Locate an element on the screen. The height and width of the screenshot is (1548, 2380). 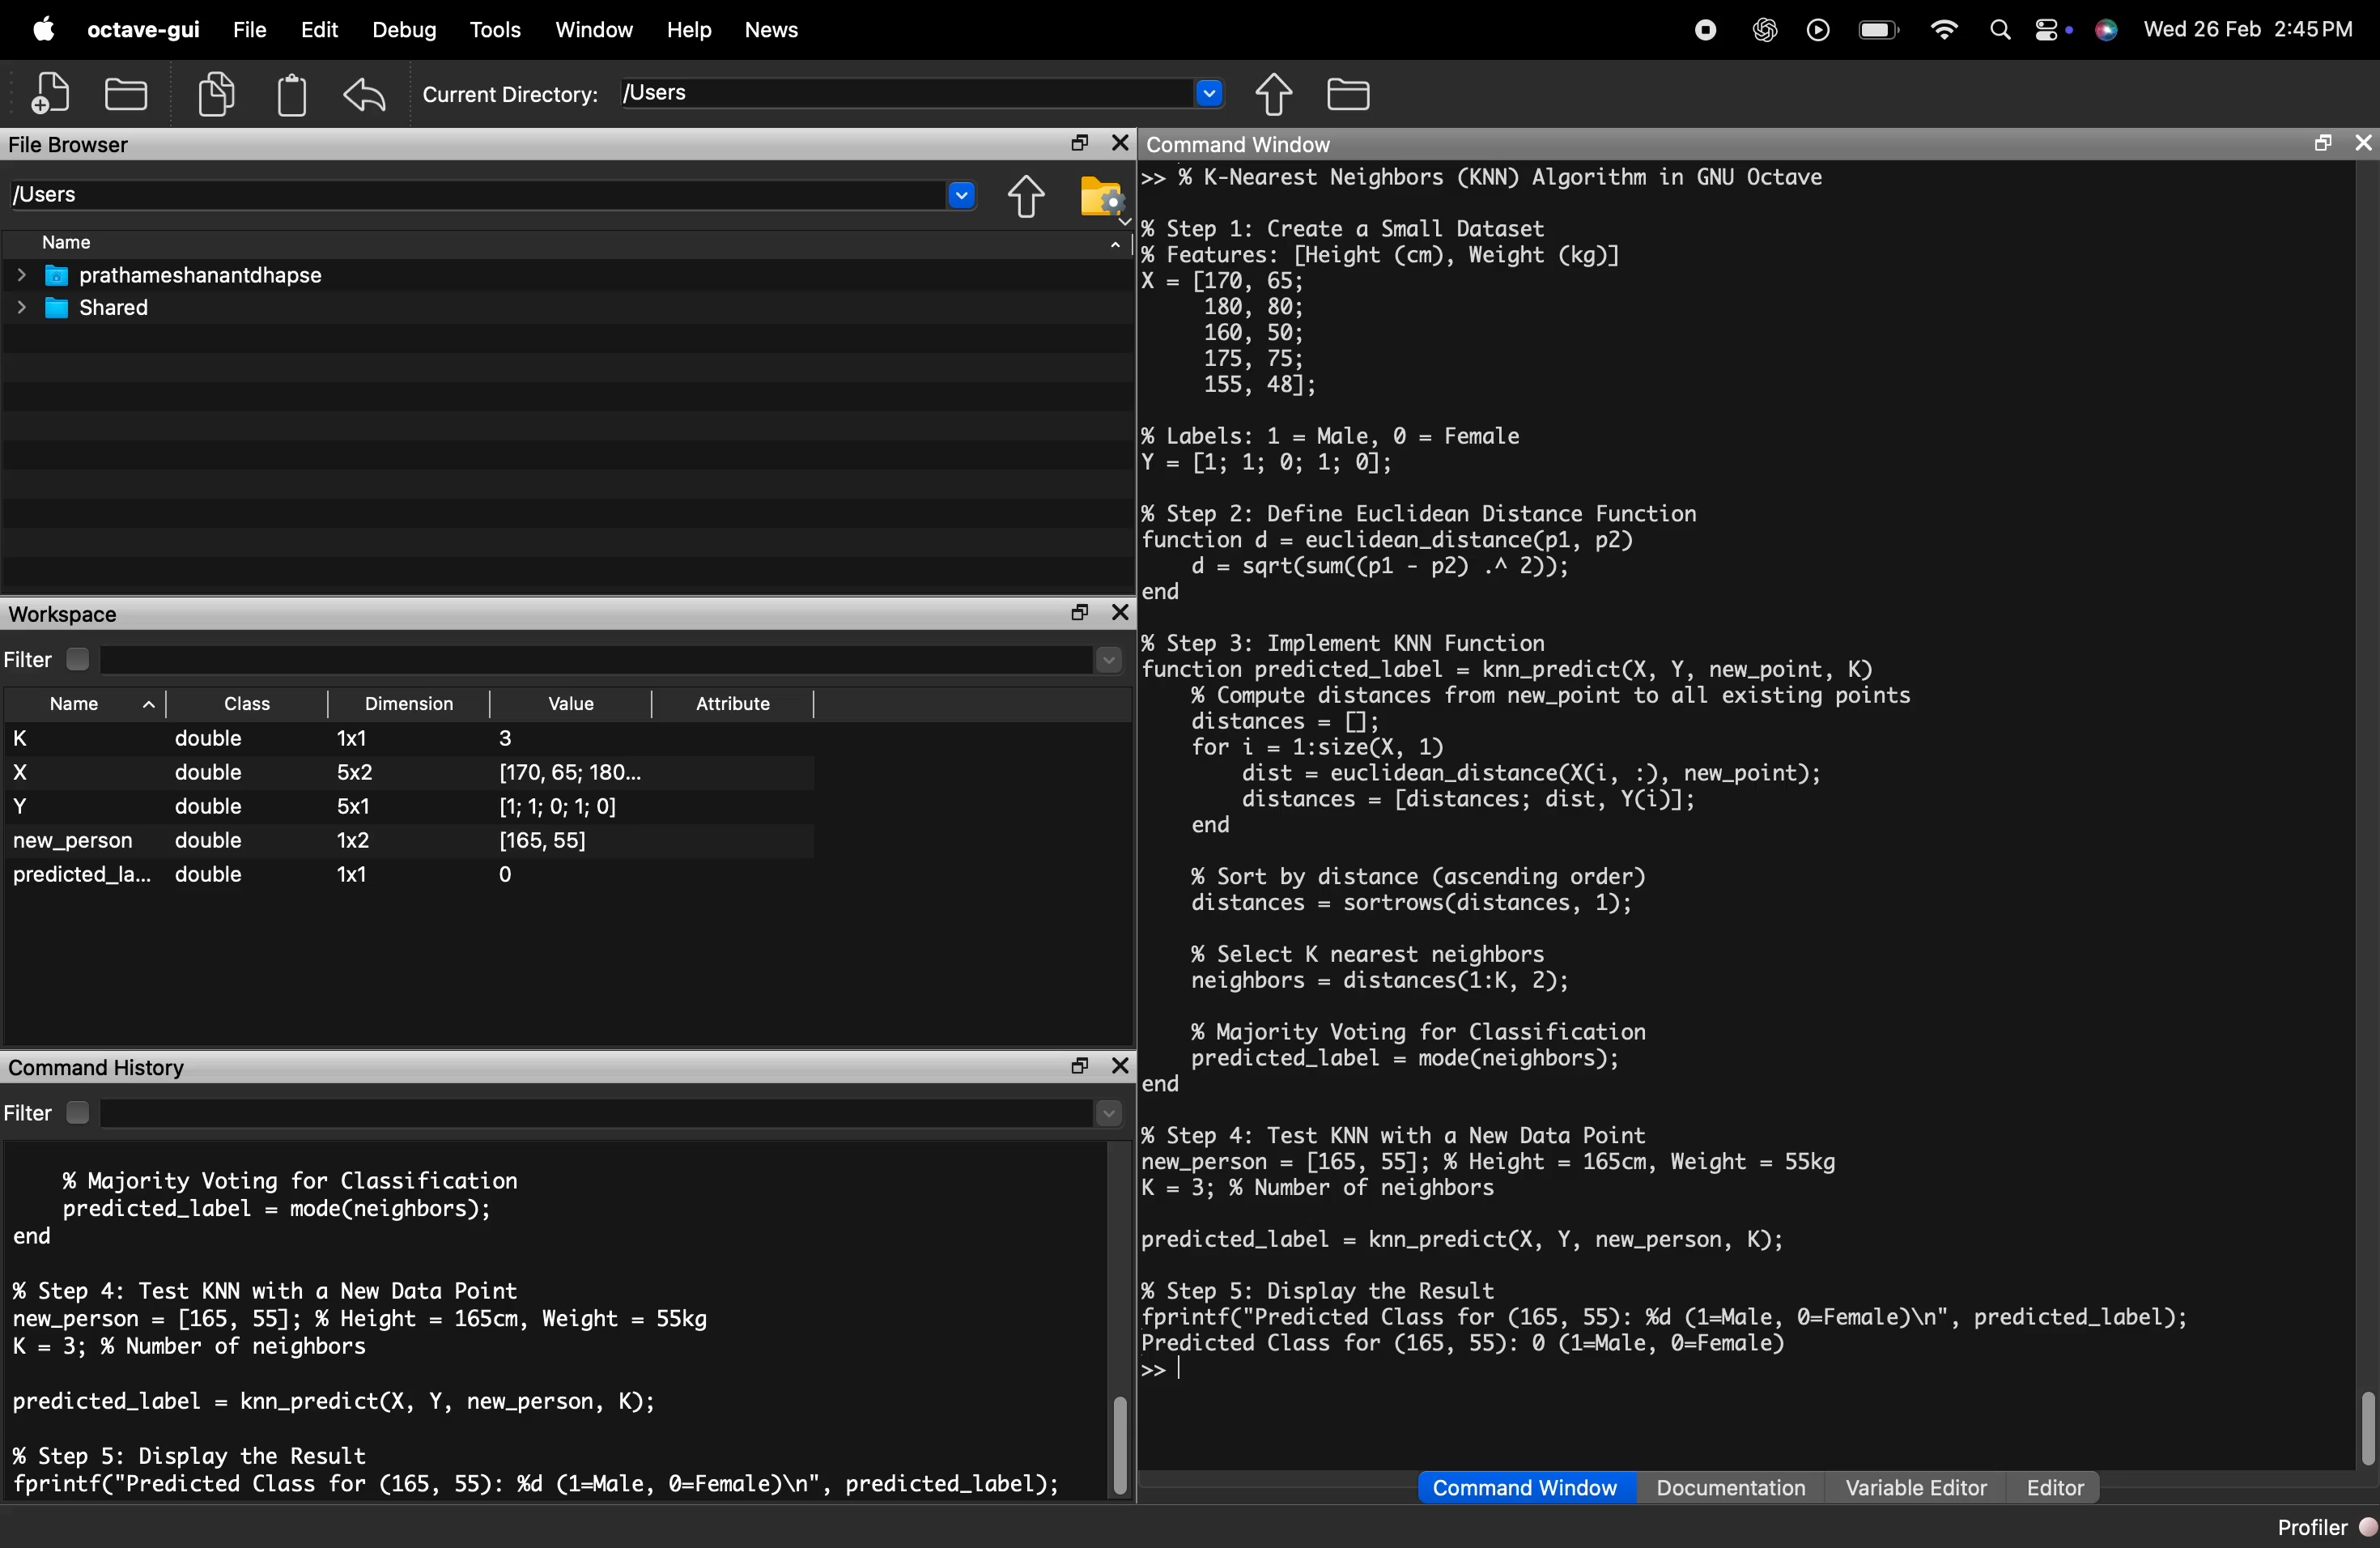
1 Documentation is located at coordinates (1720, 1478).